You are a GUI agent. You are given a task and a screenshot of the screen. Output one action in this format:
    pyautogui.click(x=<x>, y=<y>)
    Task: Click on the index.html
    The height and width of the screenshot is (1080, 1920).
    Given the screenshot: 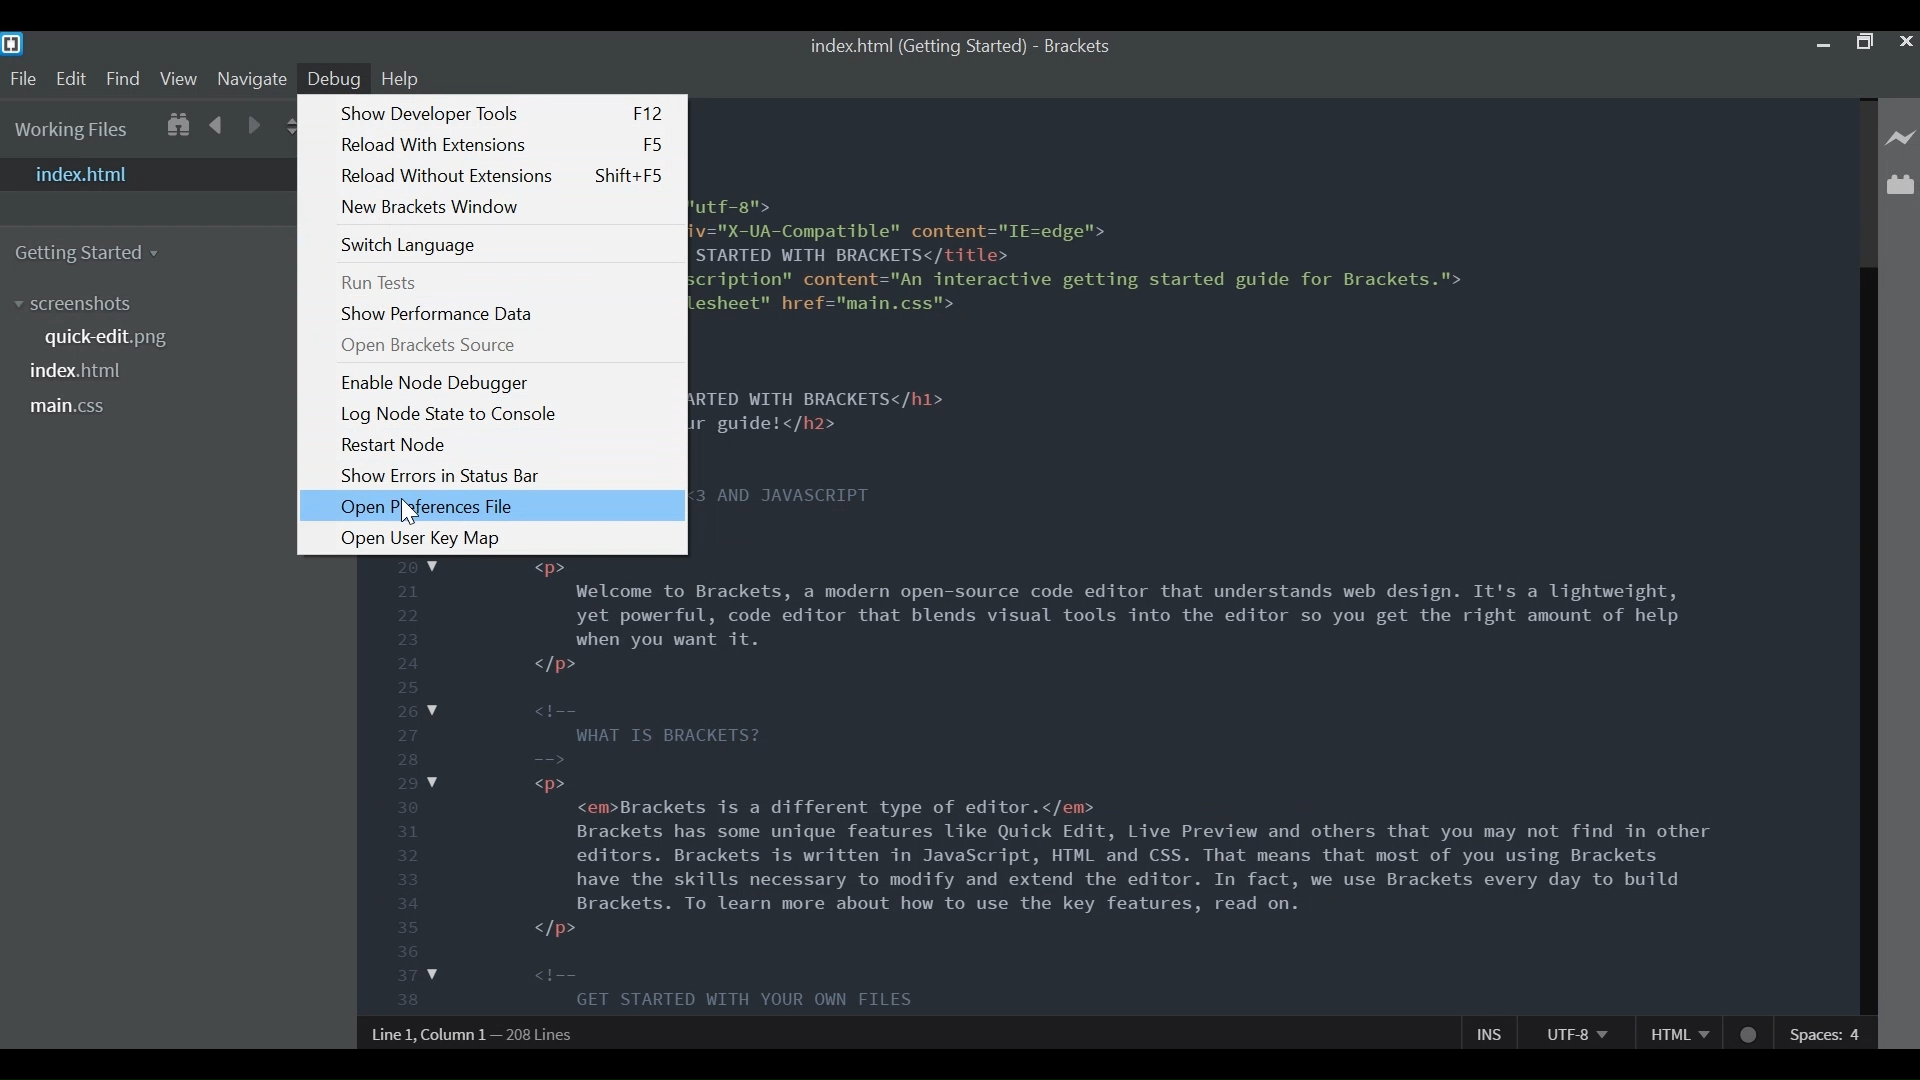 What is the action you would take?
    pyautogui.click(x=74, y=371)
    